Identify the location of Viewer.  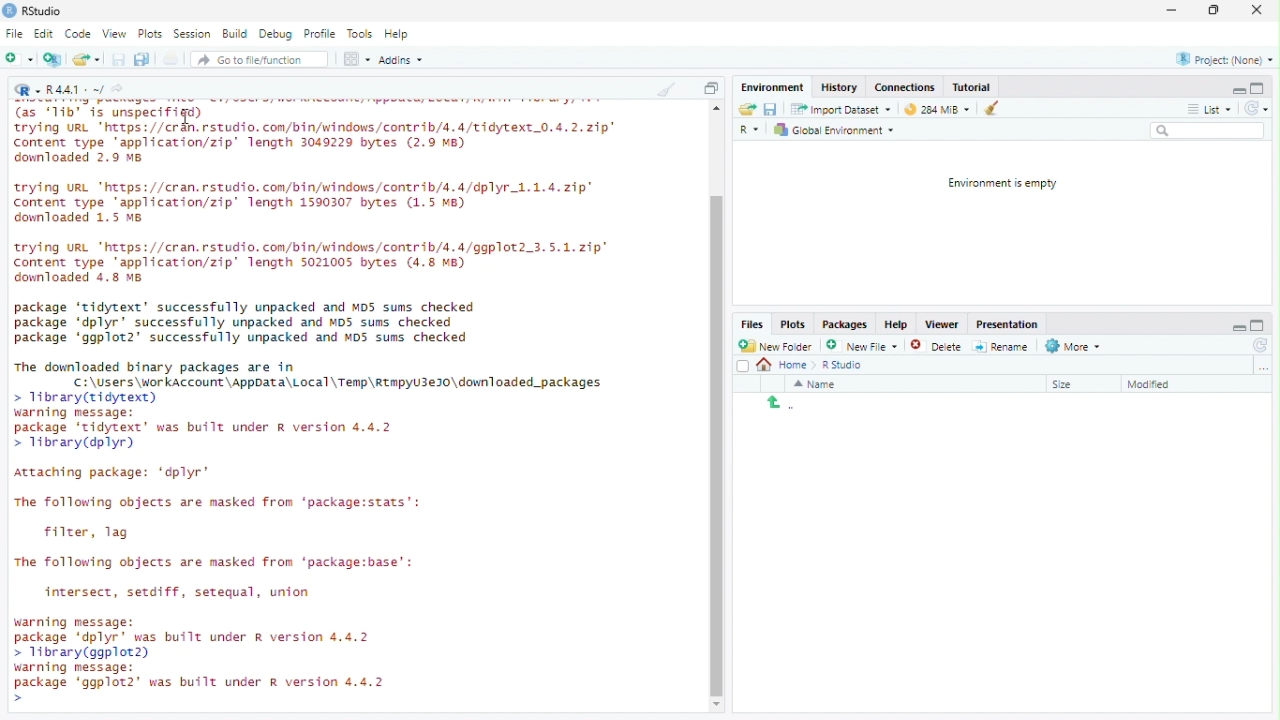
(941, 325).